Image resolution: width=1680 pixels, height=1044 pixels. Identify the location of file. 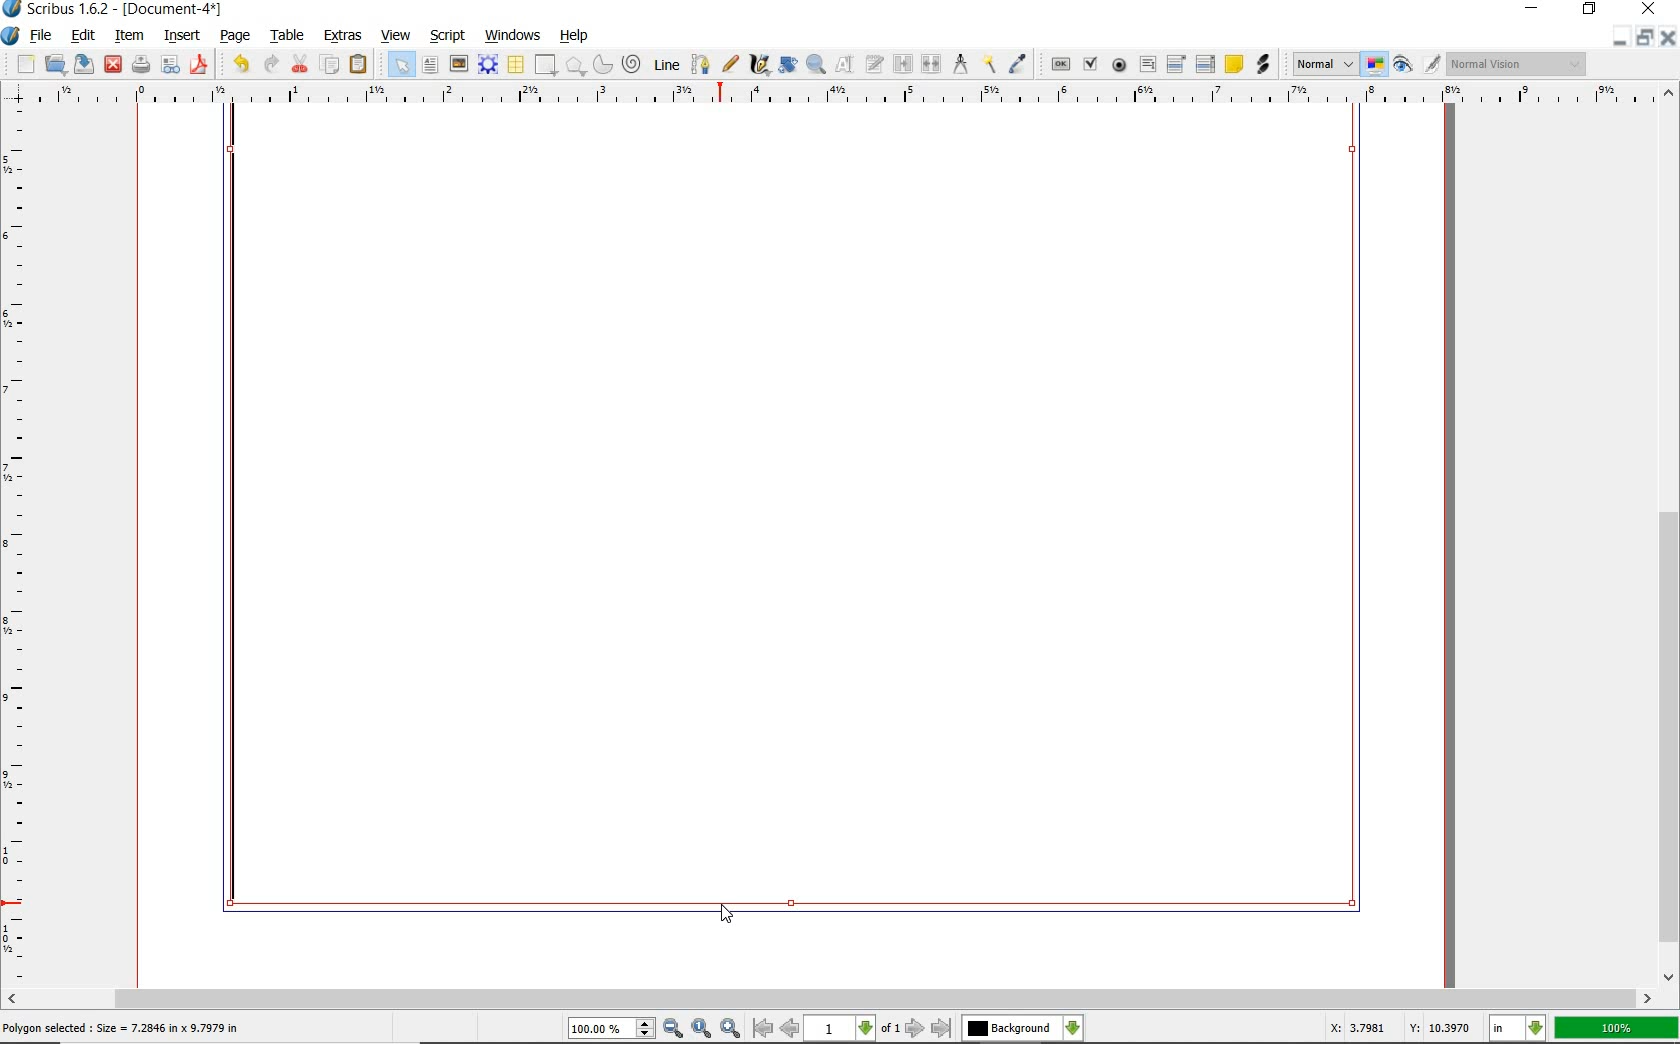
(43, 37).